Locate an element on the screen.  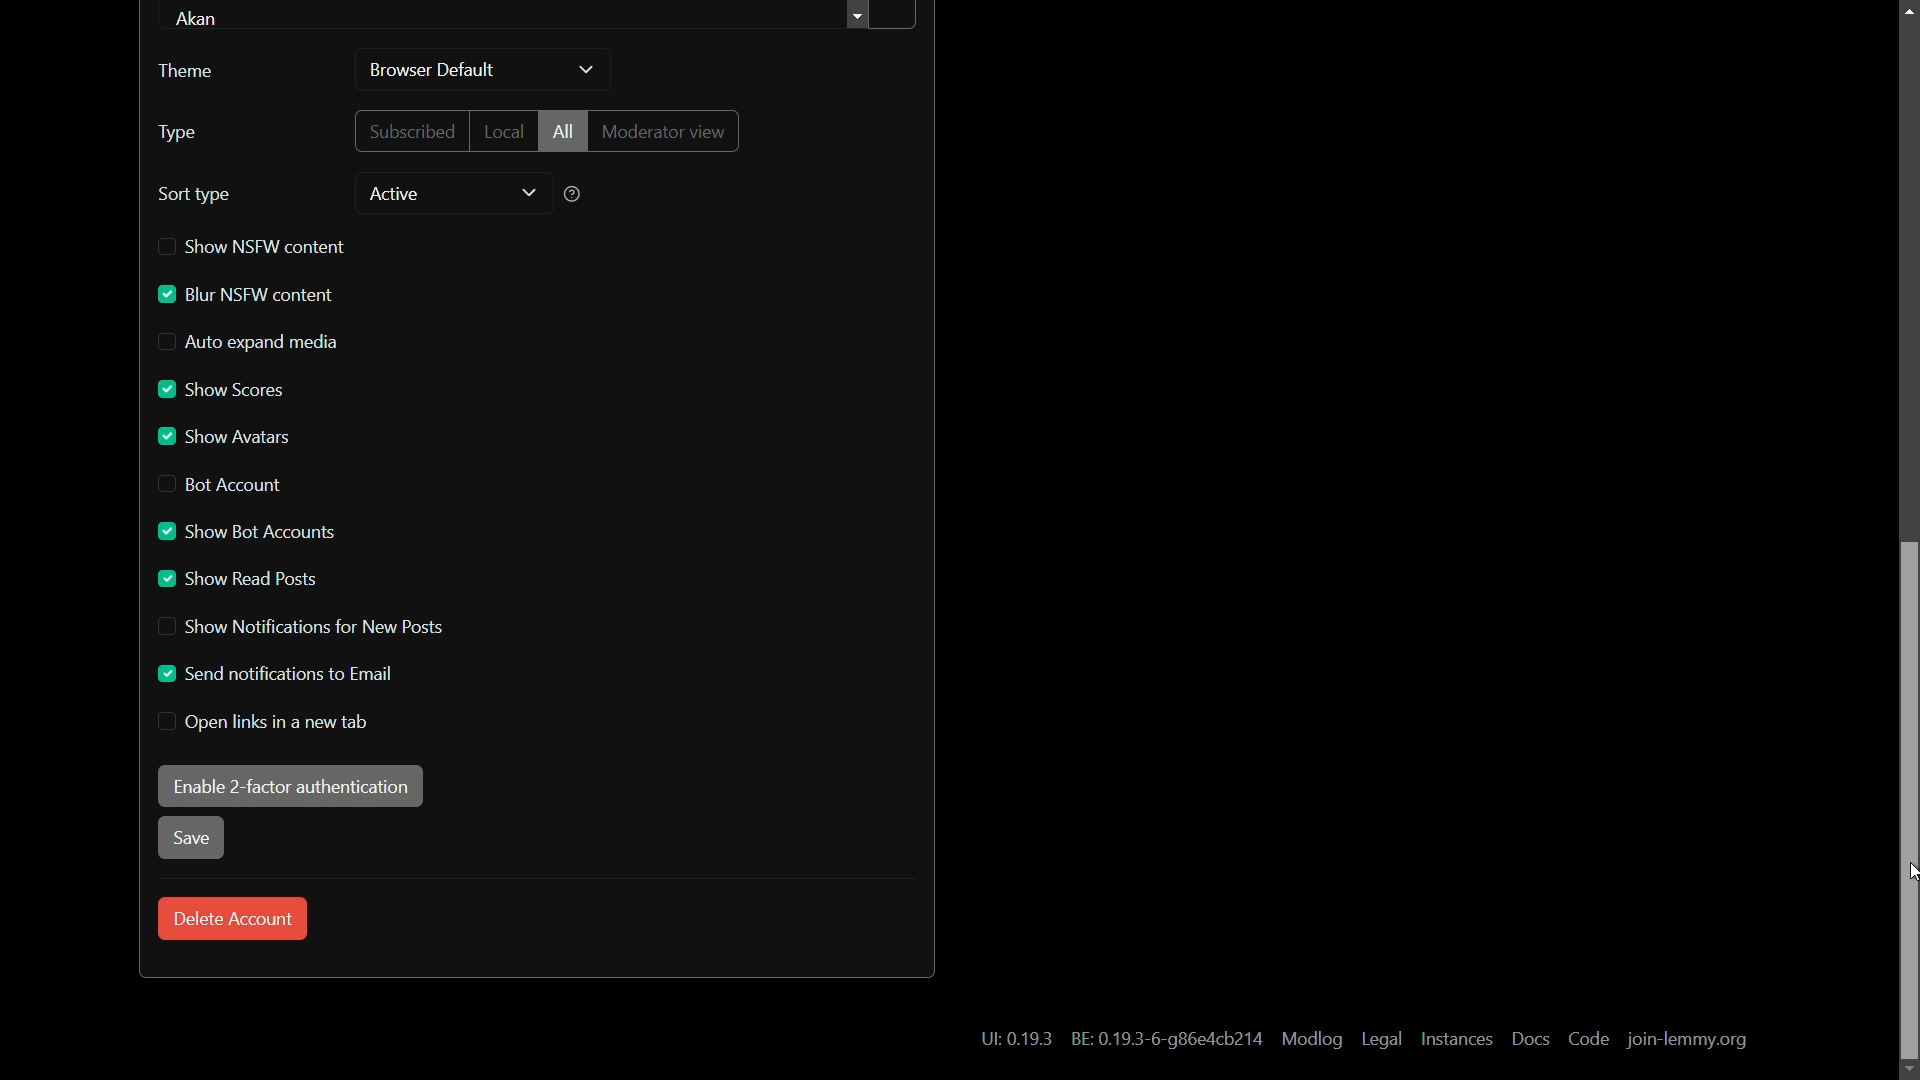
auto expand media is located at coordinates (250, 342).